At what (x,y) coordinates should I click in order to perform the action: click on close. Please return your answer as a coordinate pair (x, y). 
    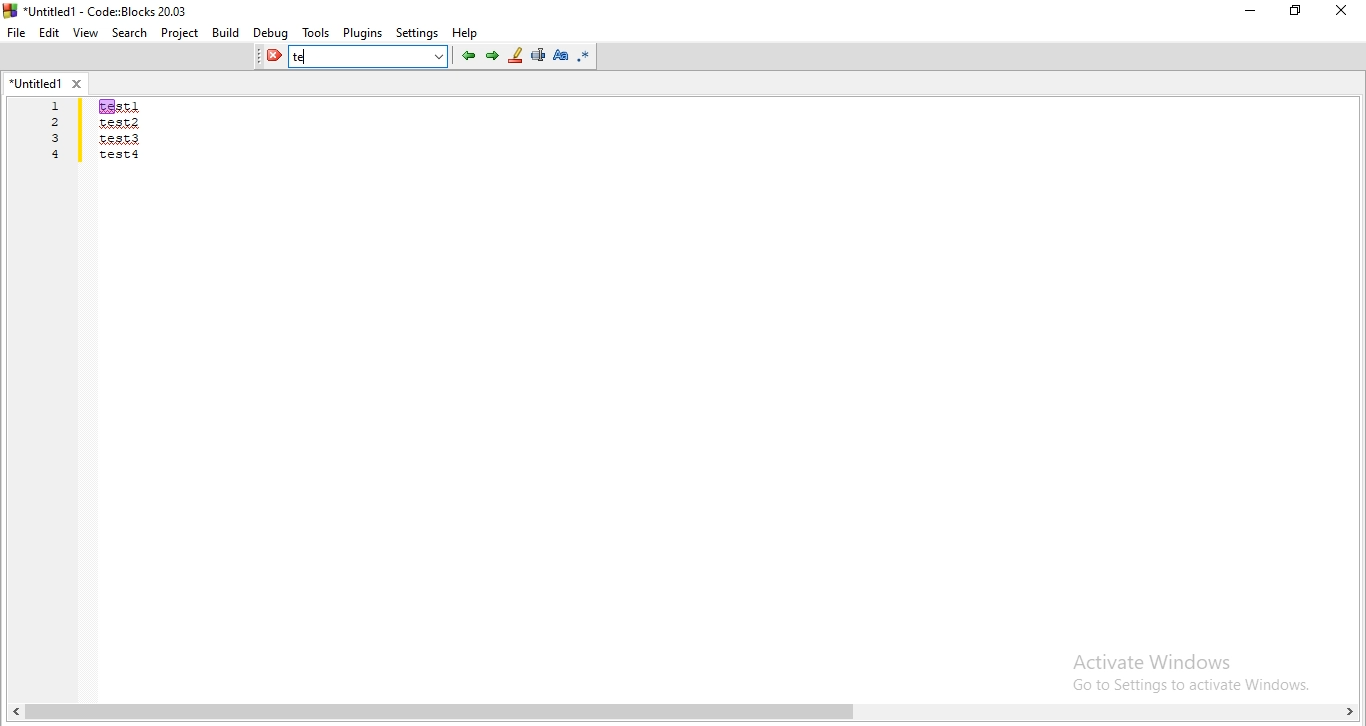
    Looking at the image, I should click on (77, 83).